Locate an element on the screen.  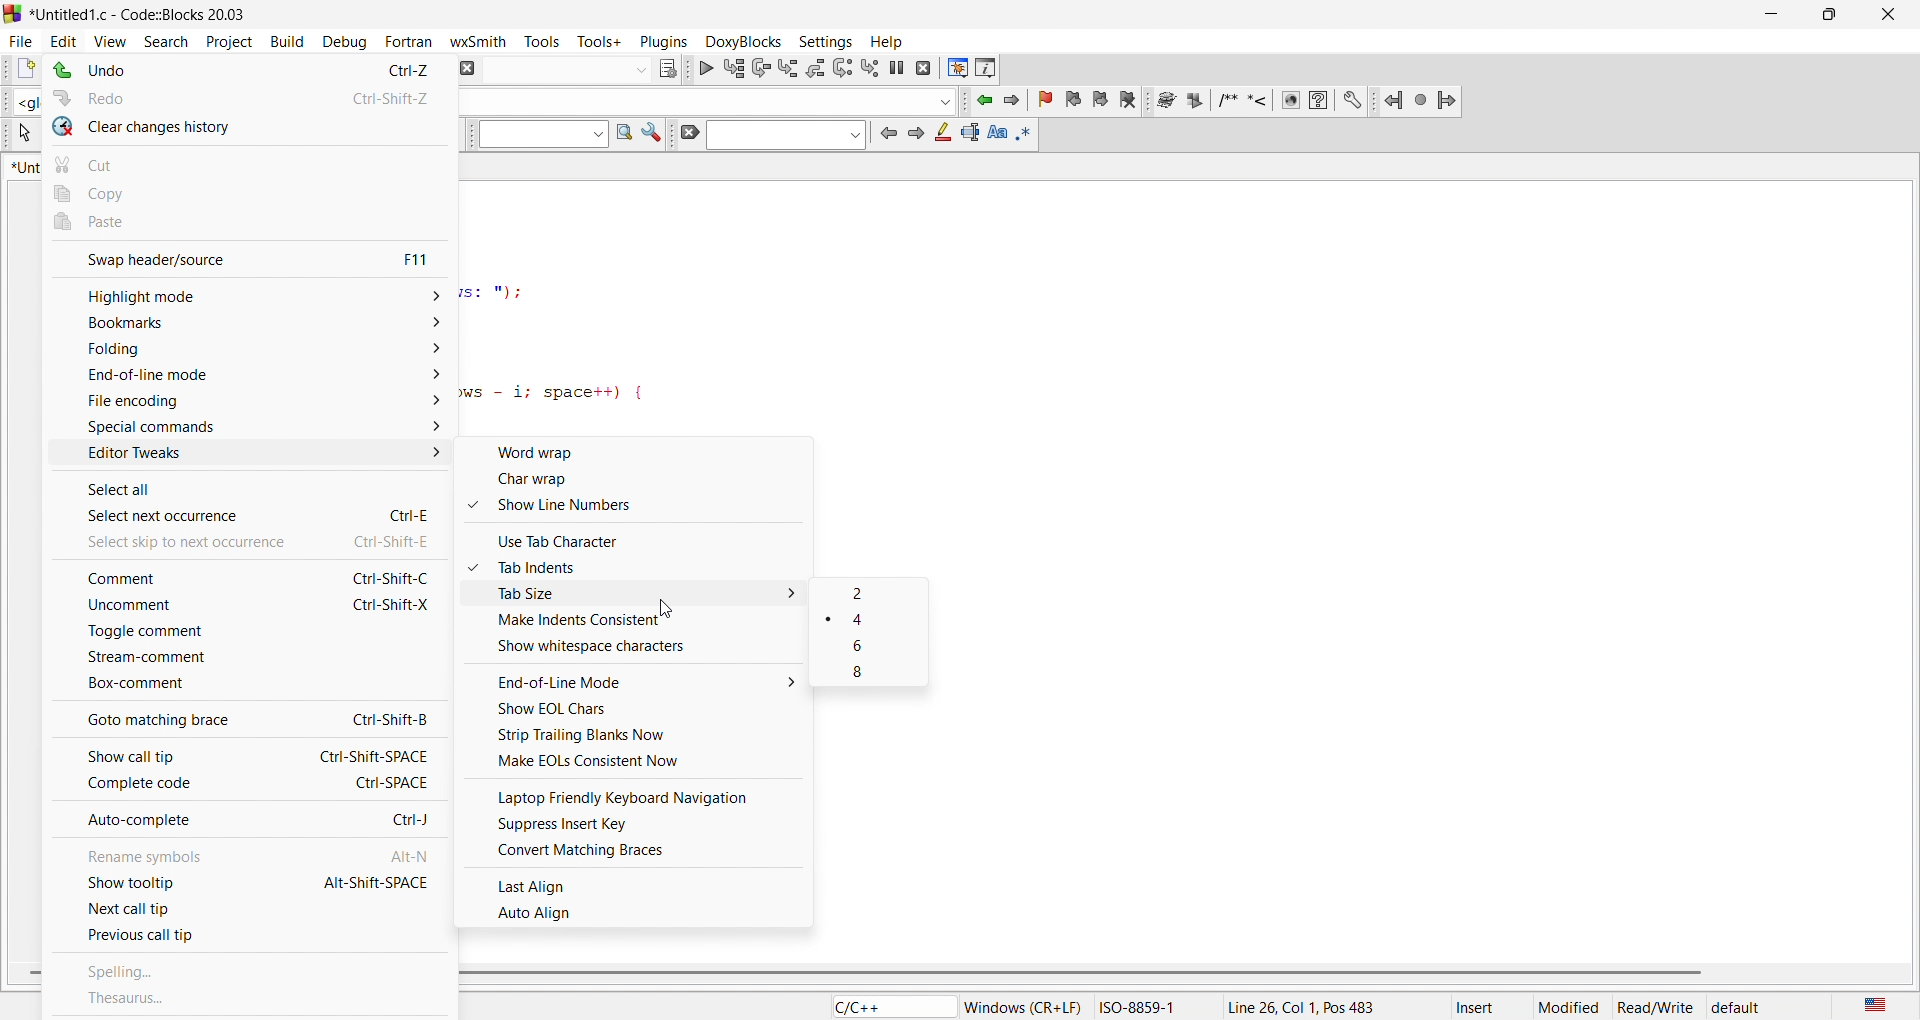
spelling is located at coordinates (252, 965).